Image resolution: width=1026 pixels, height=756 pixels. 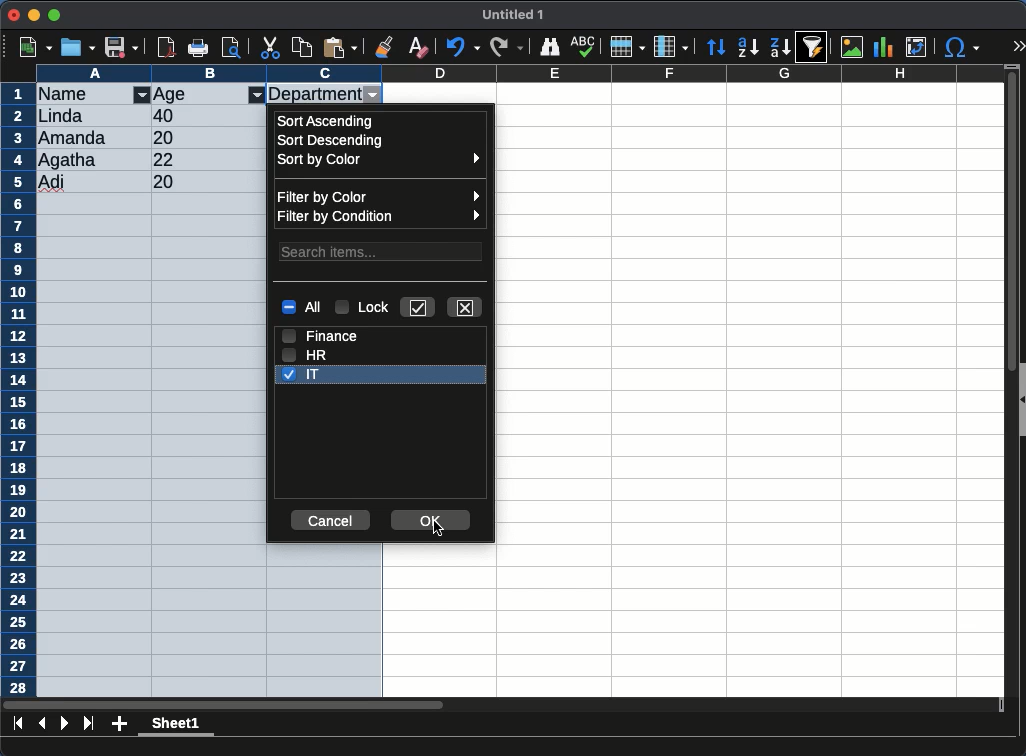 What do you see at coordinates (167, 137) in the screenshot?
I see `20` at bounding box center [167, 137].